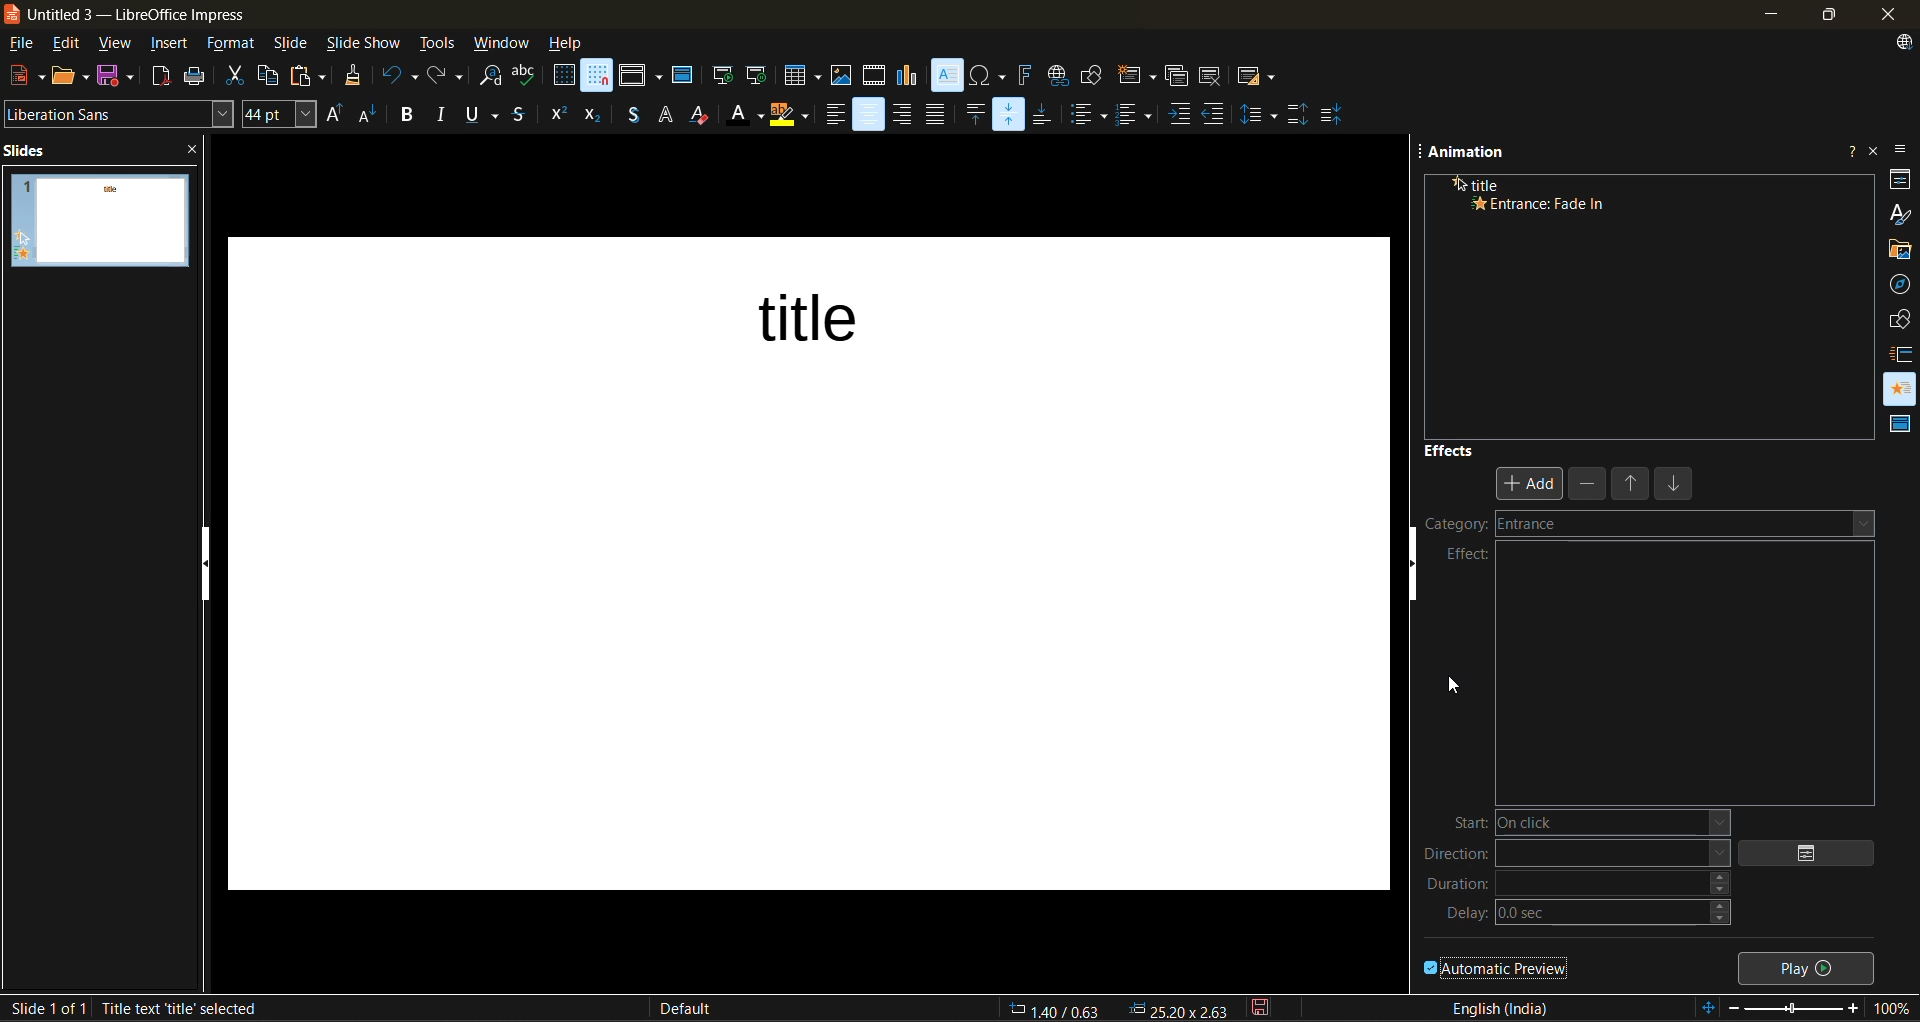  Describe the element at coordinates (1903, 151) in the screenshot. I see `sidebar settings` at that location.